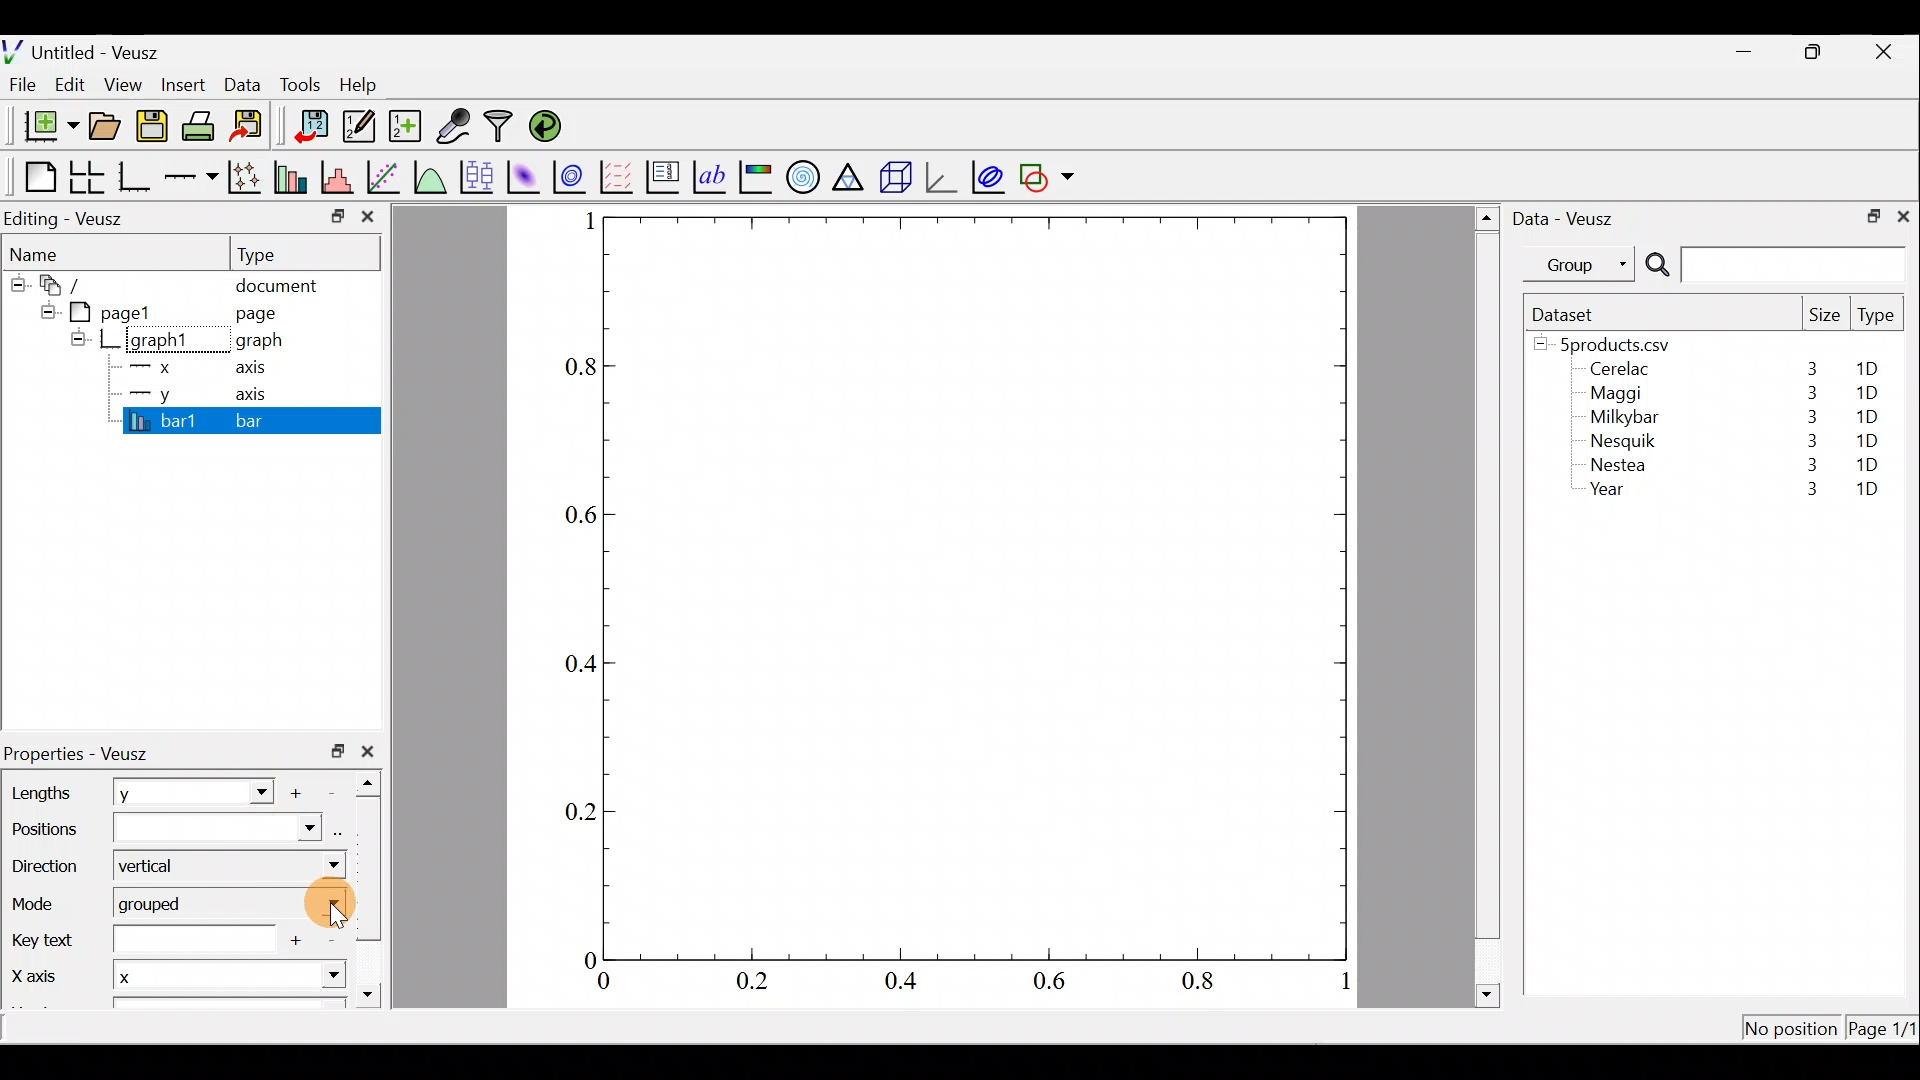 The image size is (1920, 1080). Describe the element at coordinates (990, 175) in the screenshot. I see `plot covariance ellipses` at that location.